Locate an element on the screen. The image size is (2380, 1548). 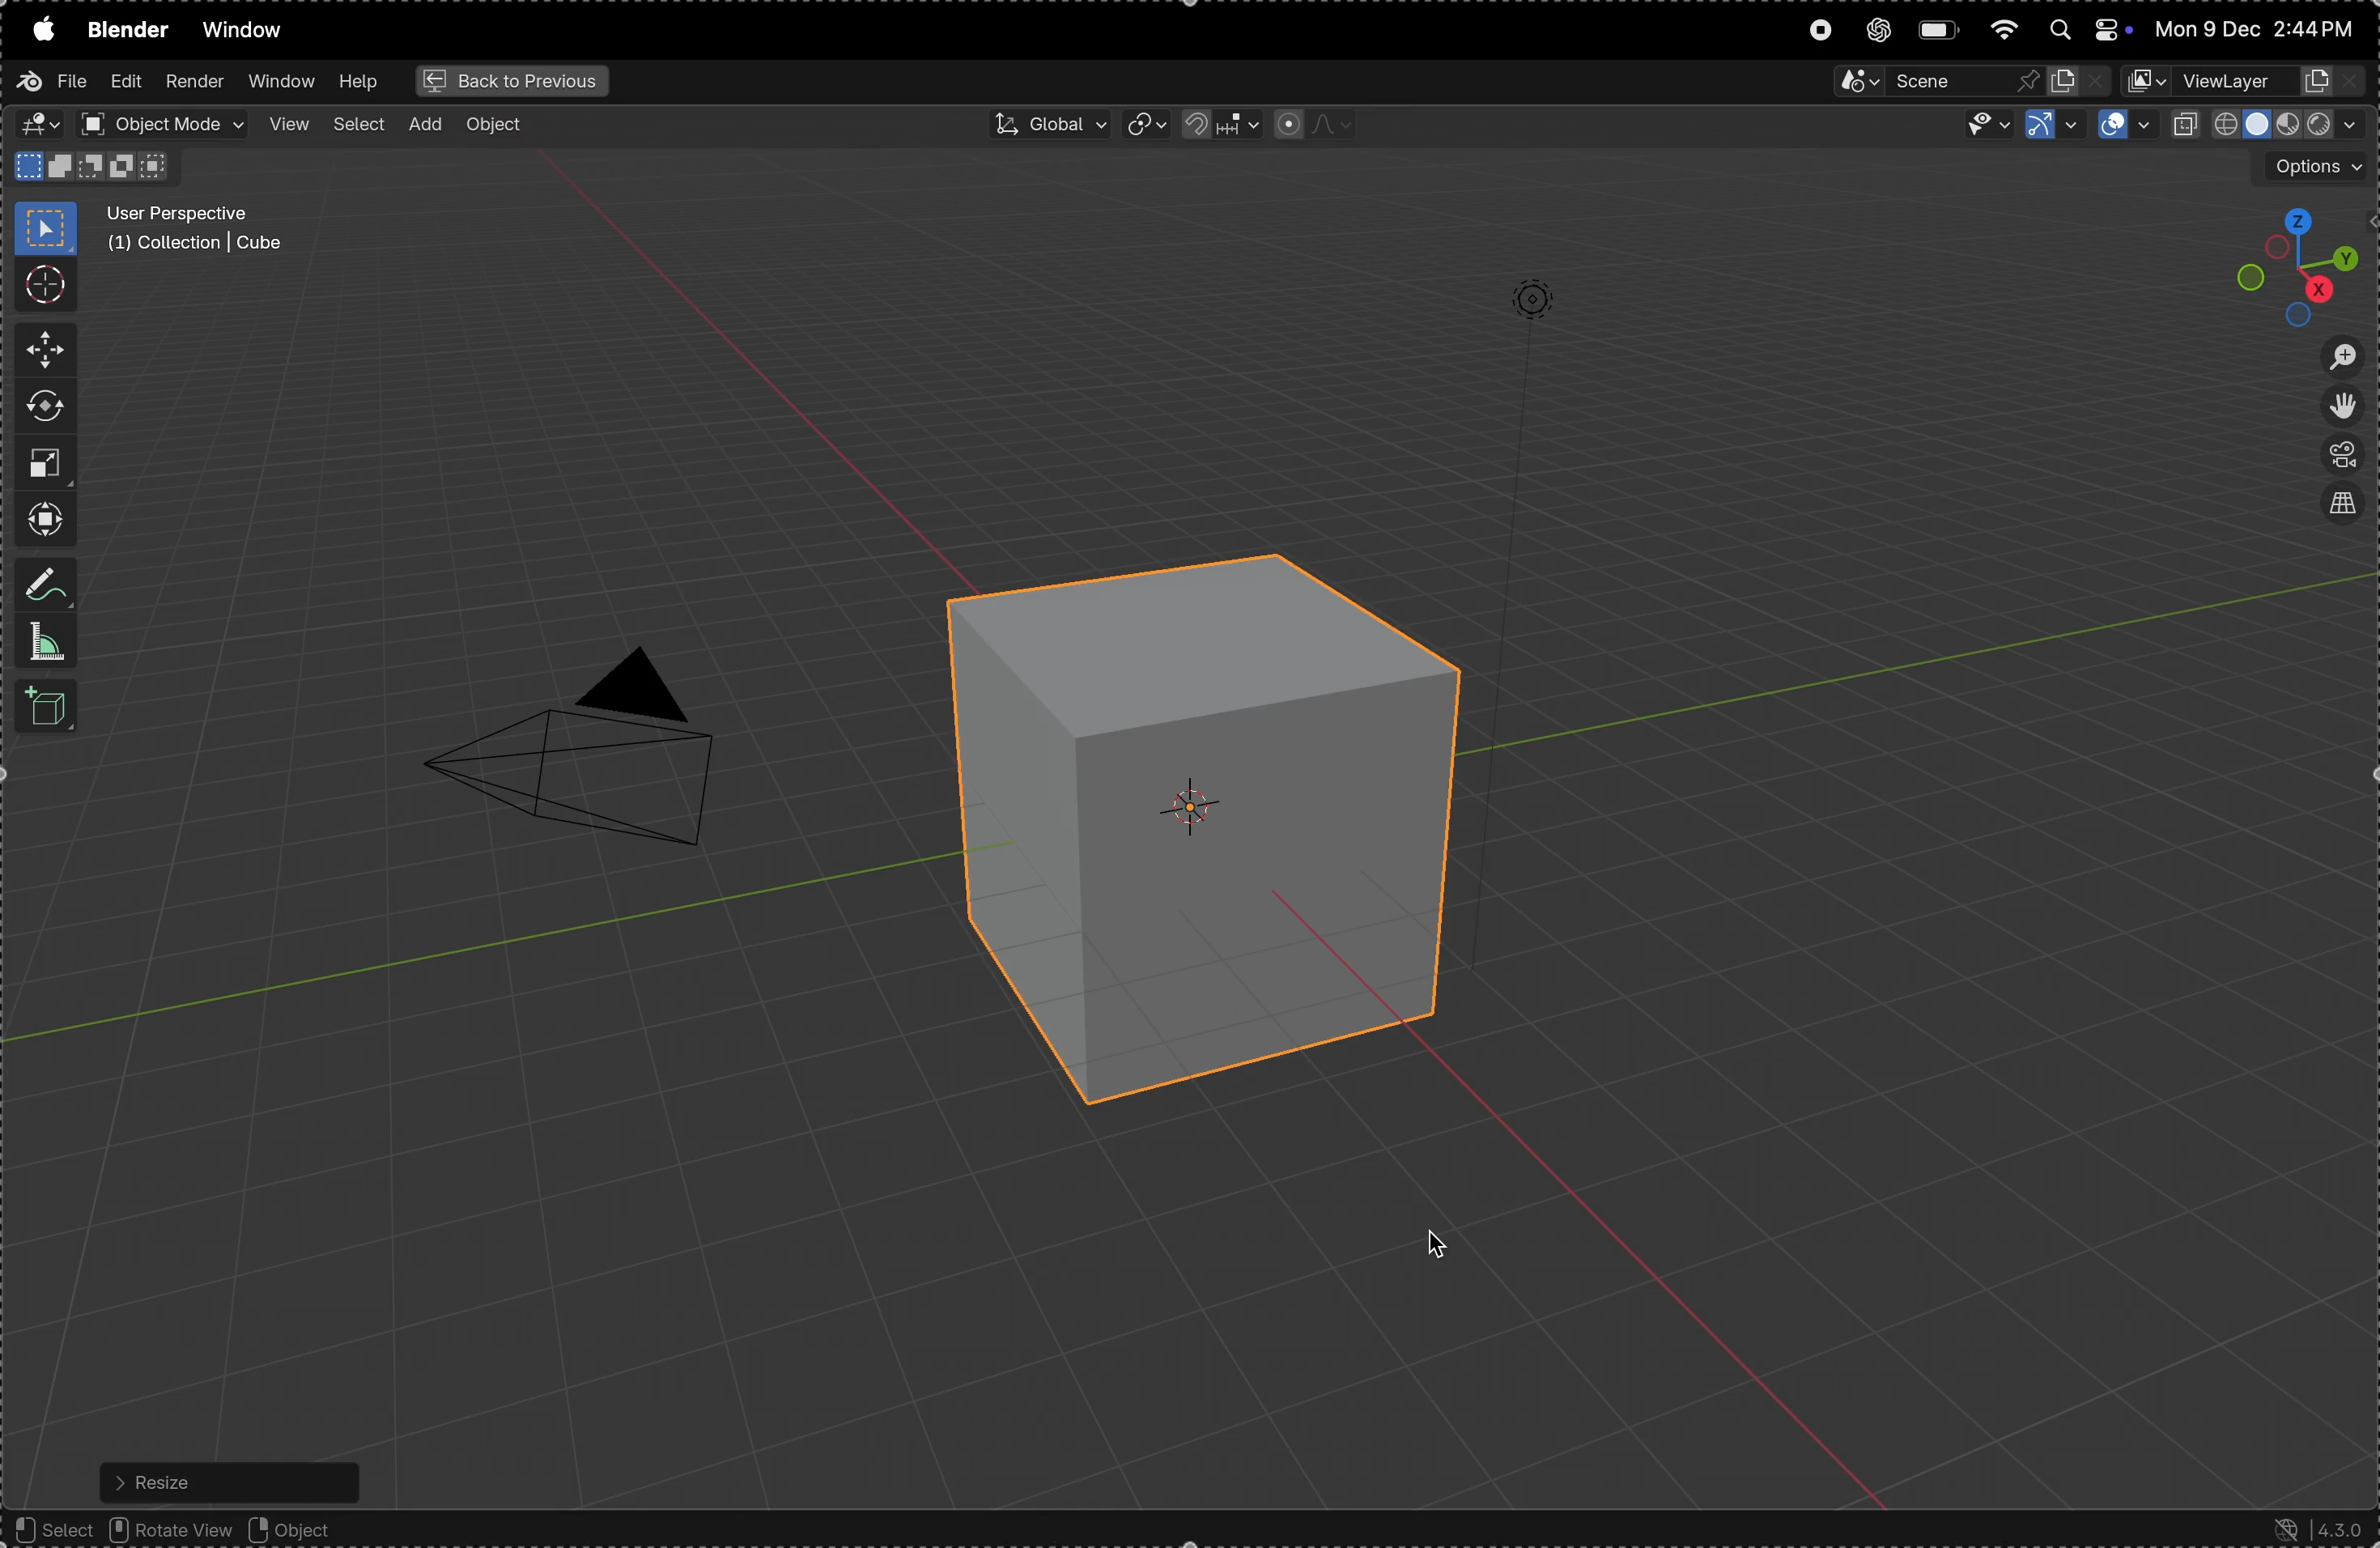
object mode is located at coordinates (164, 124).